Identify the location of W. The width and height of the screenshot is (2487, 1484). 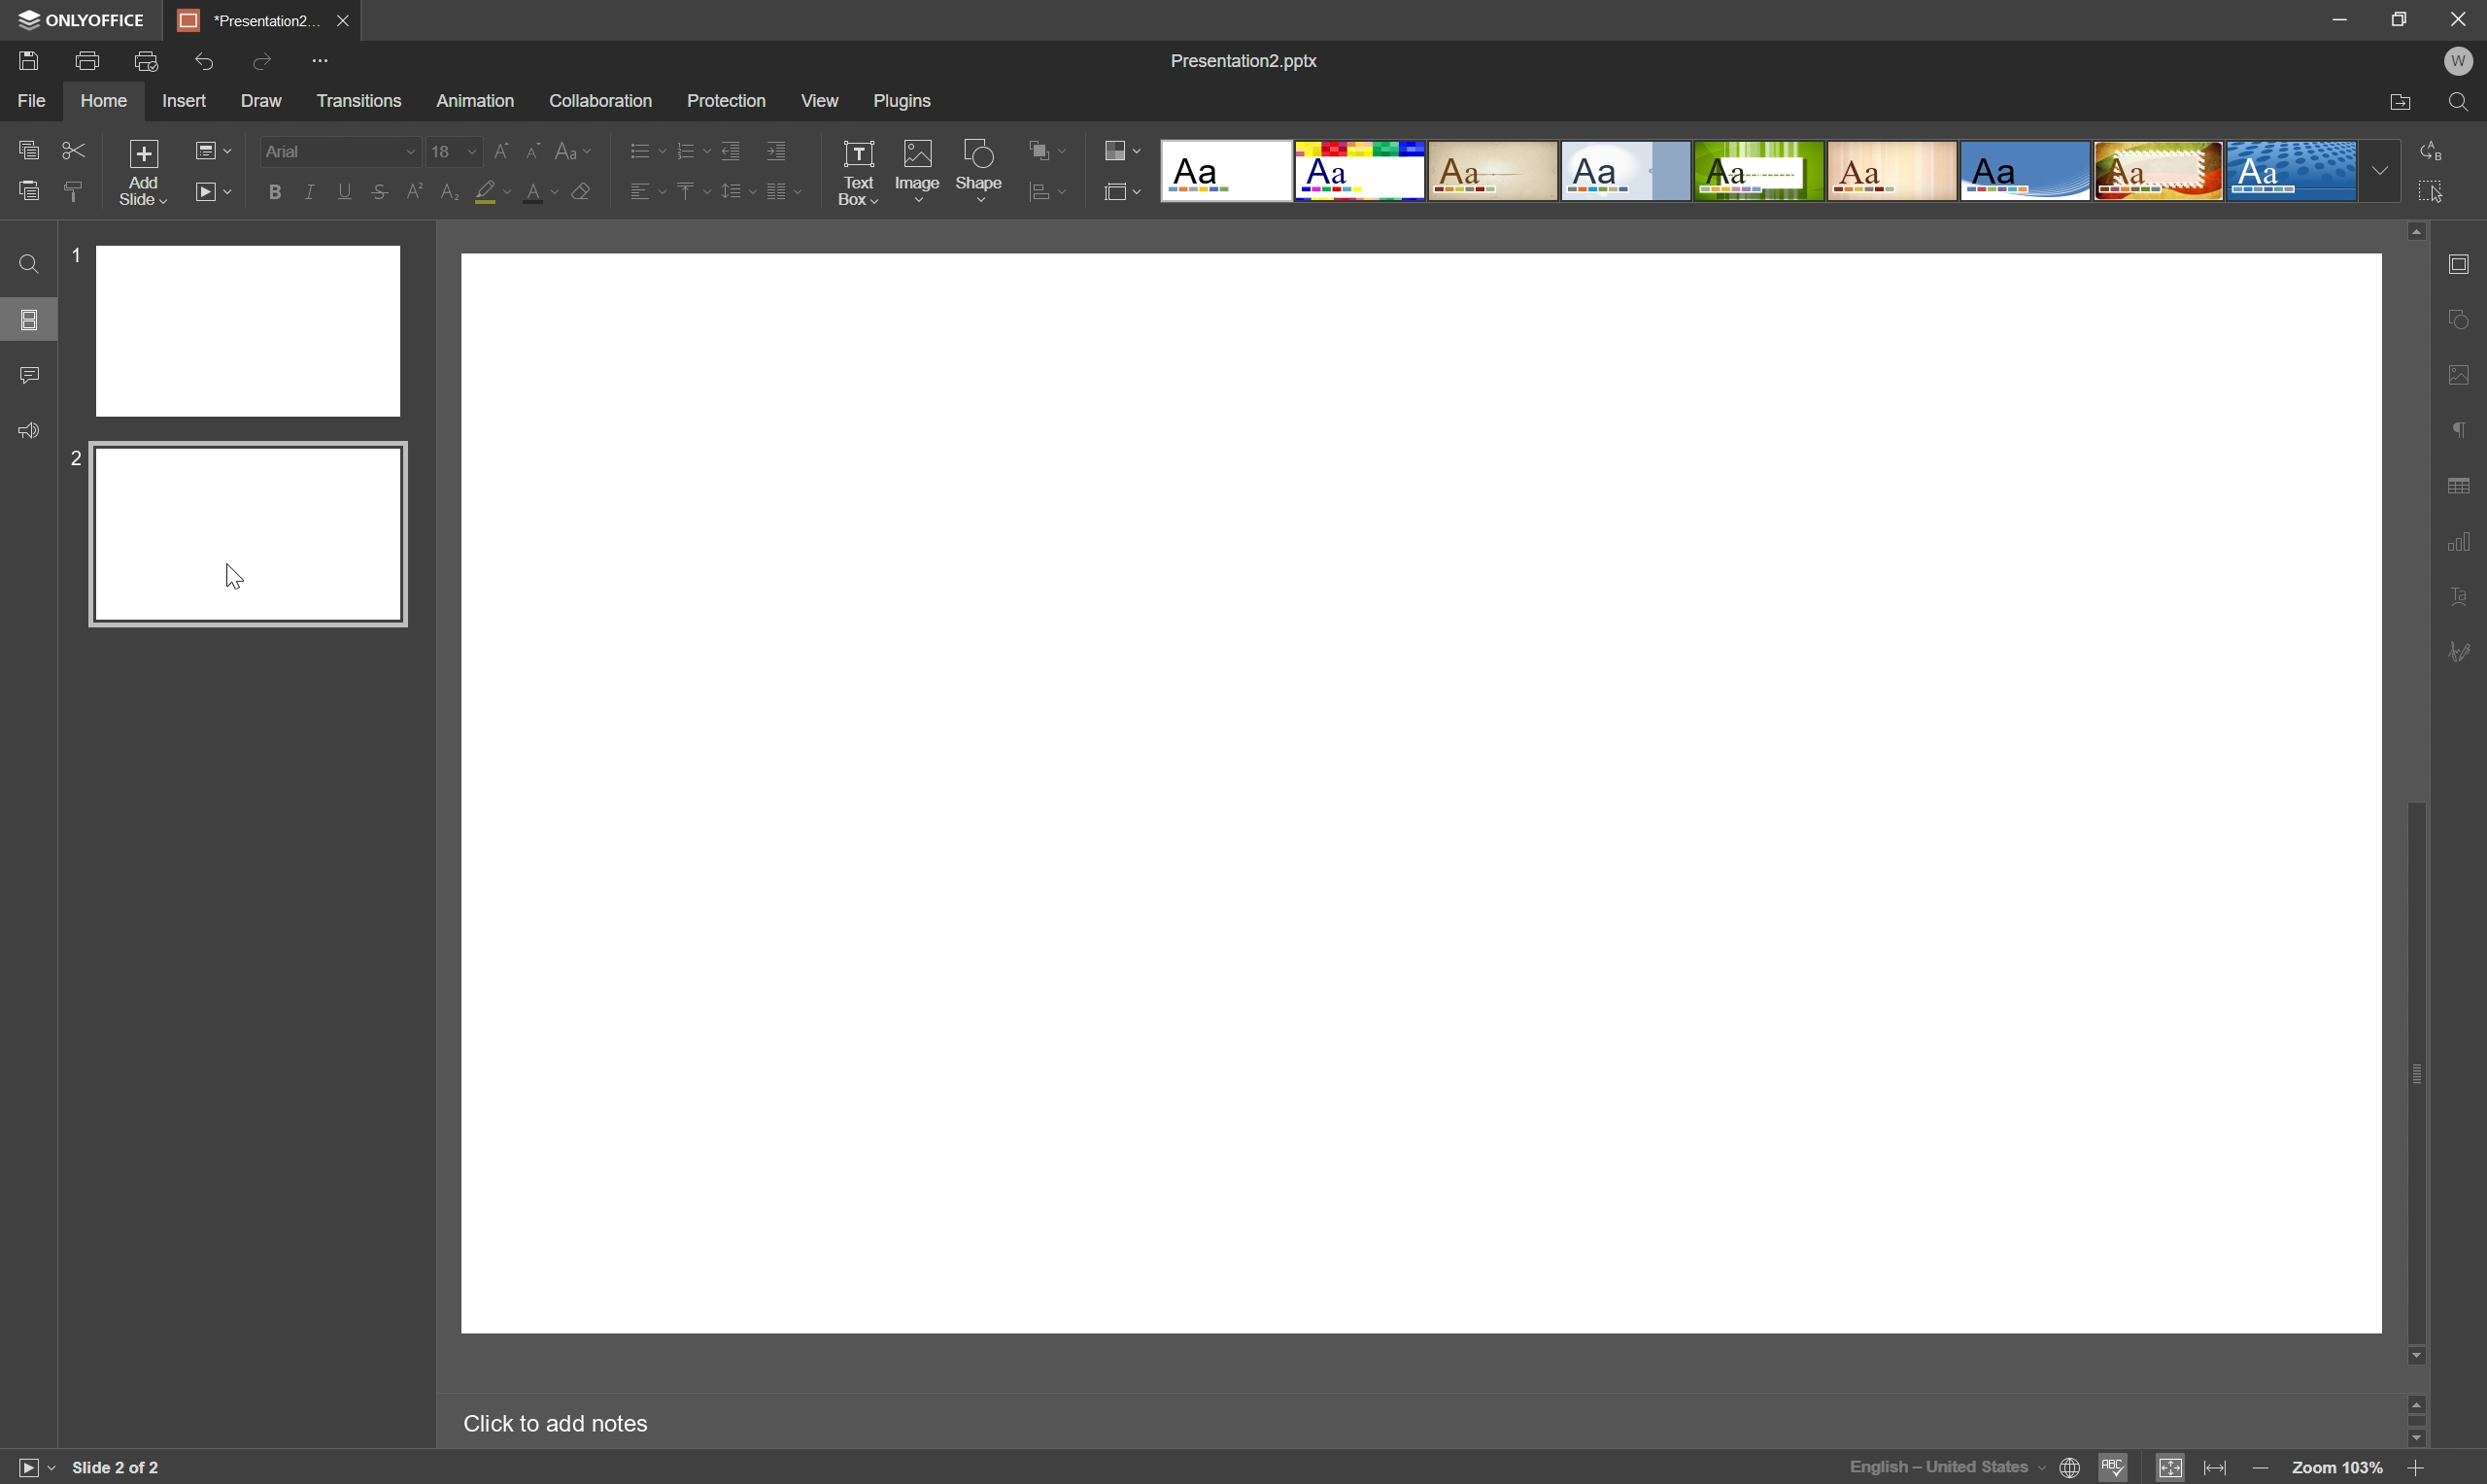
(2457, 56).